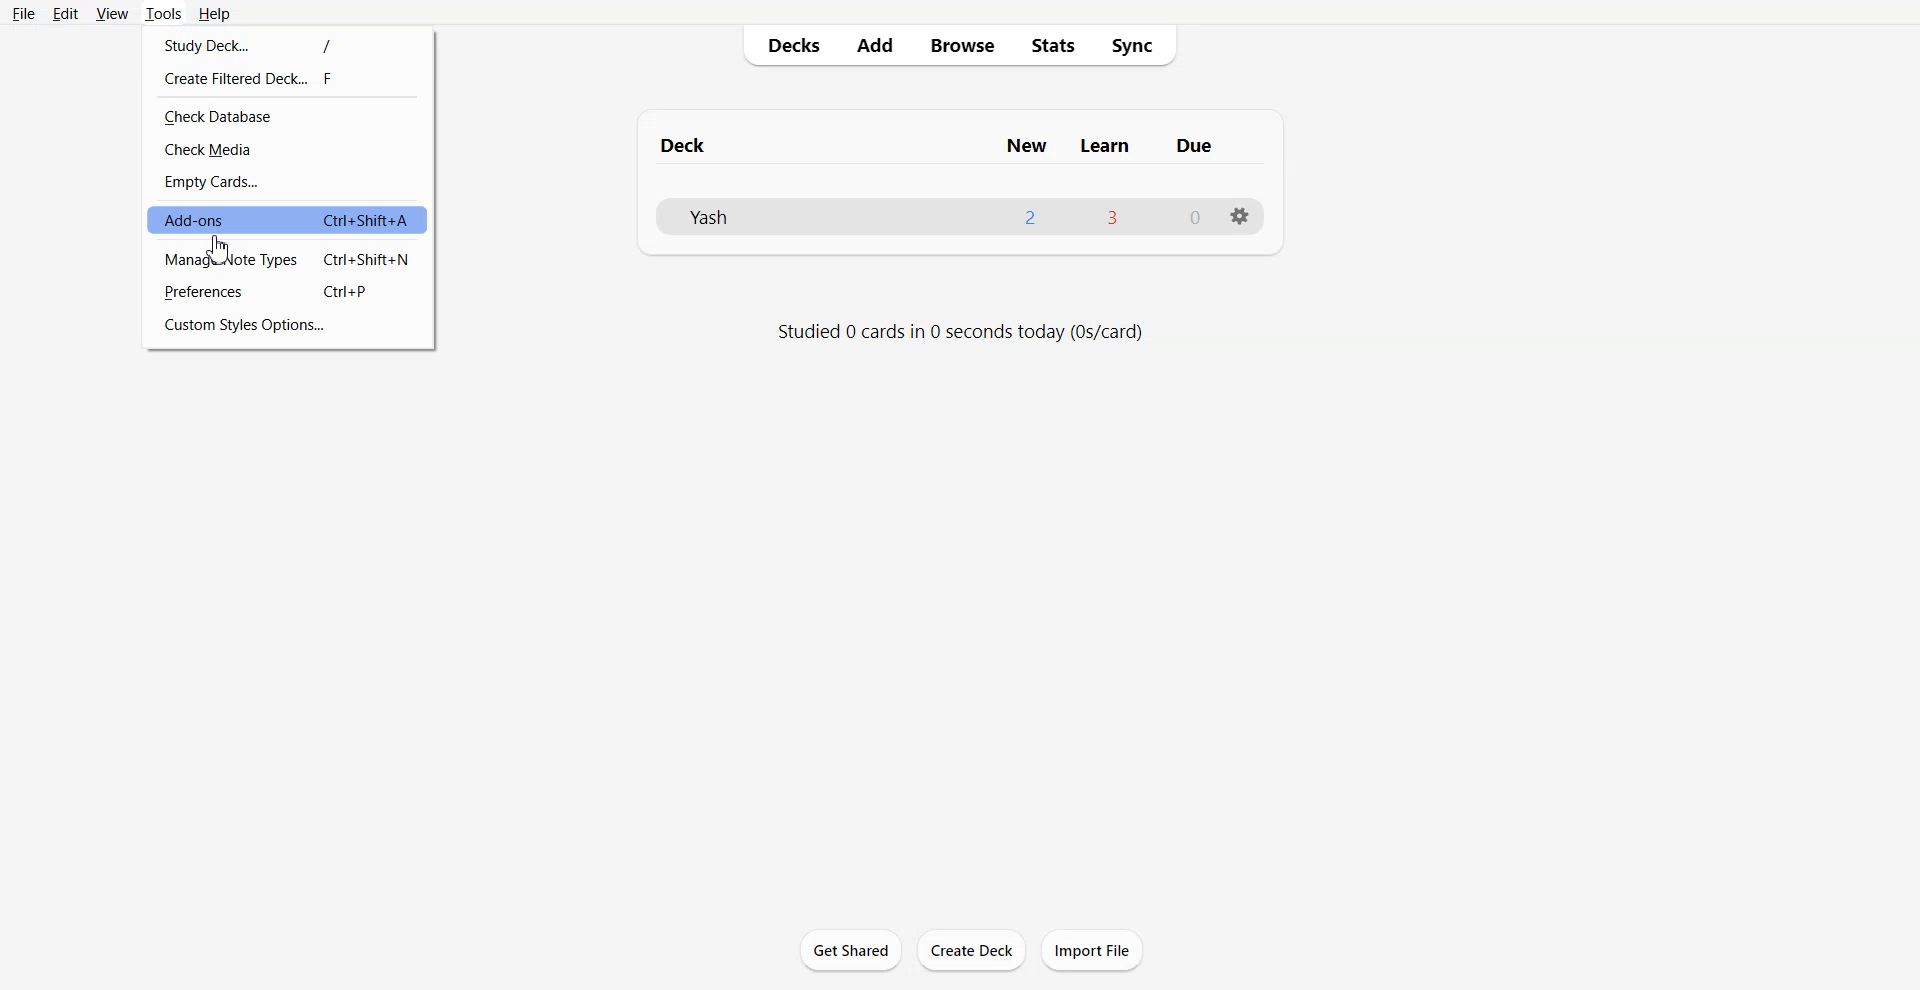 The height and width of the screenshot is (990, 1920). What do you see at coordinates (1110, 216) in the screenshot?
I see `3` at bounding box center [1110, 216].